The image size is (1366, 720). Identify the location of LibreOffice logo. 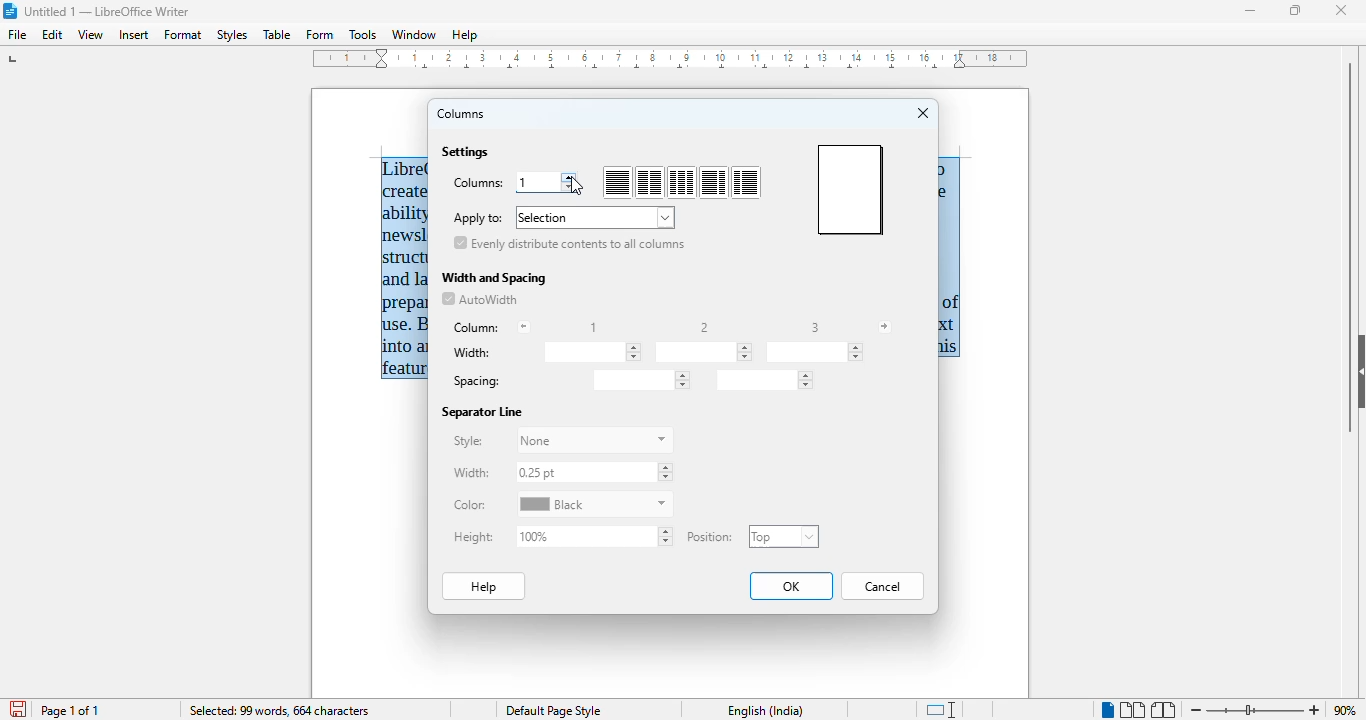
(11, 11).